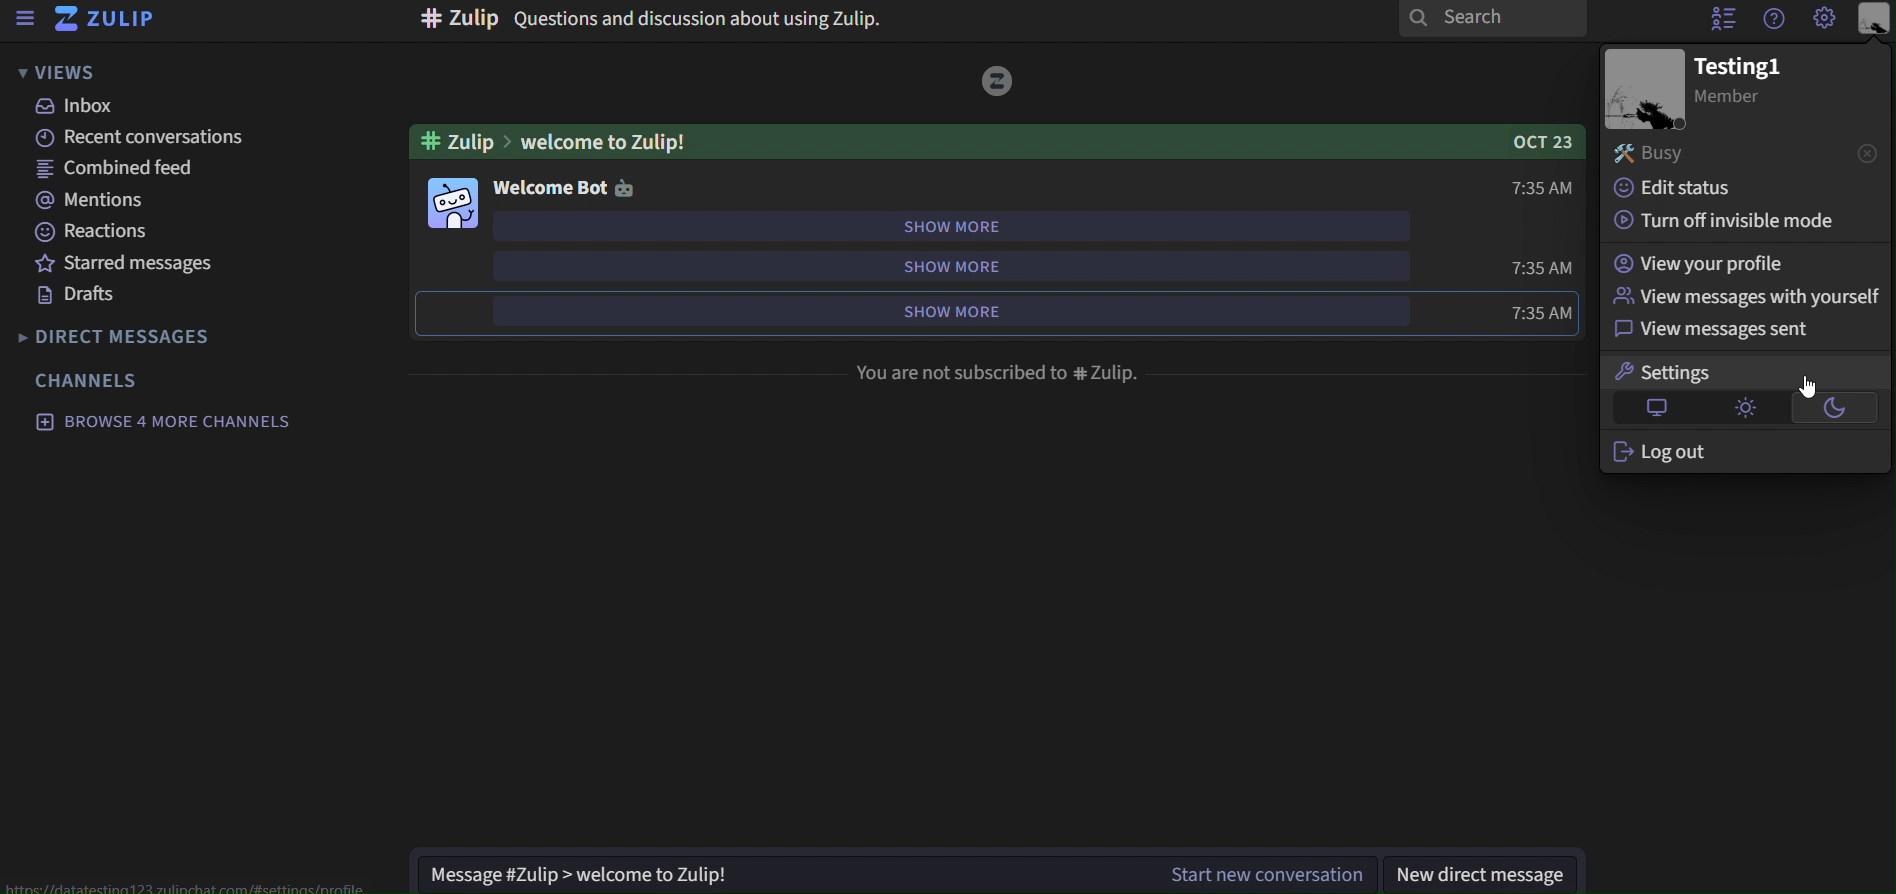  Describe the element at coordinates (1721, 19) in the screenshot. I see `hide user list` at that location.